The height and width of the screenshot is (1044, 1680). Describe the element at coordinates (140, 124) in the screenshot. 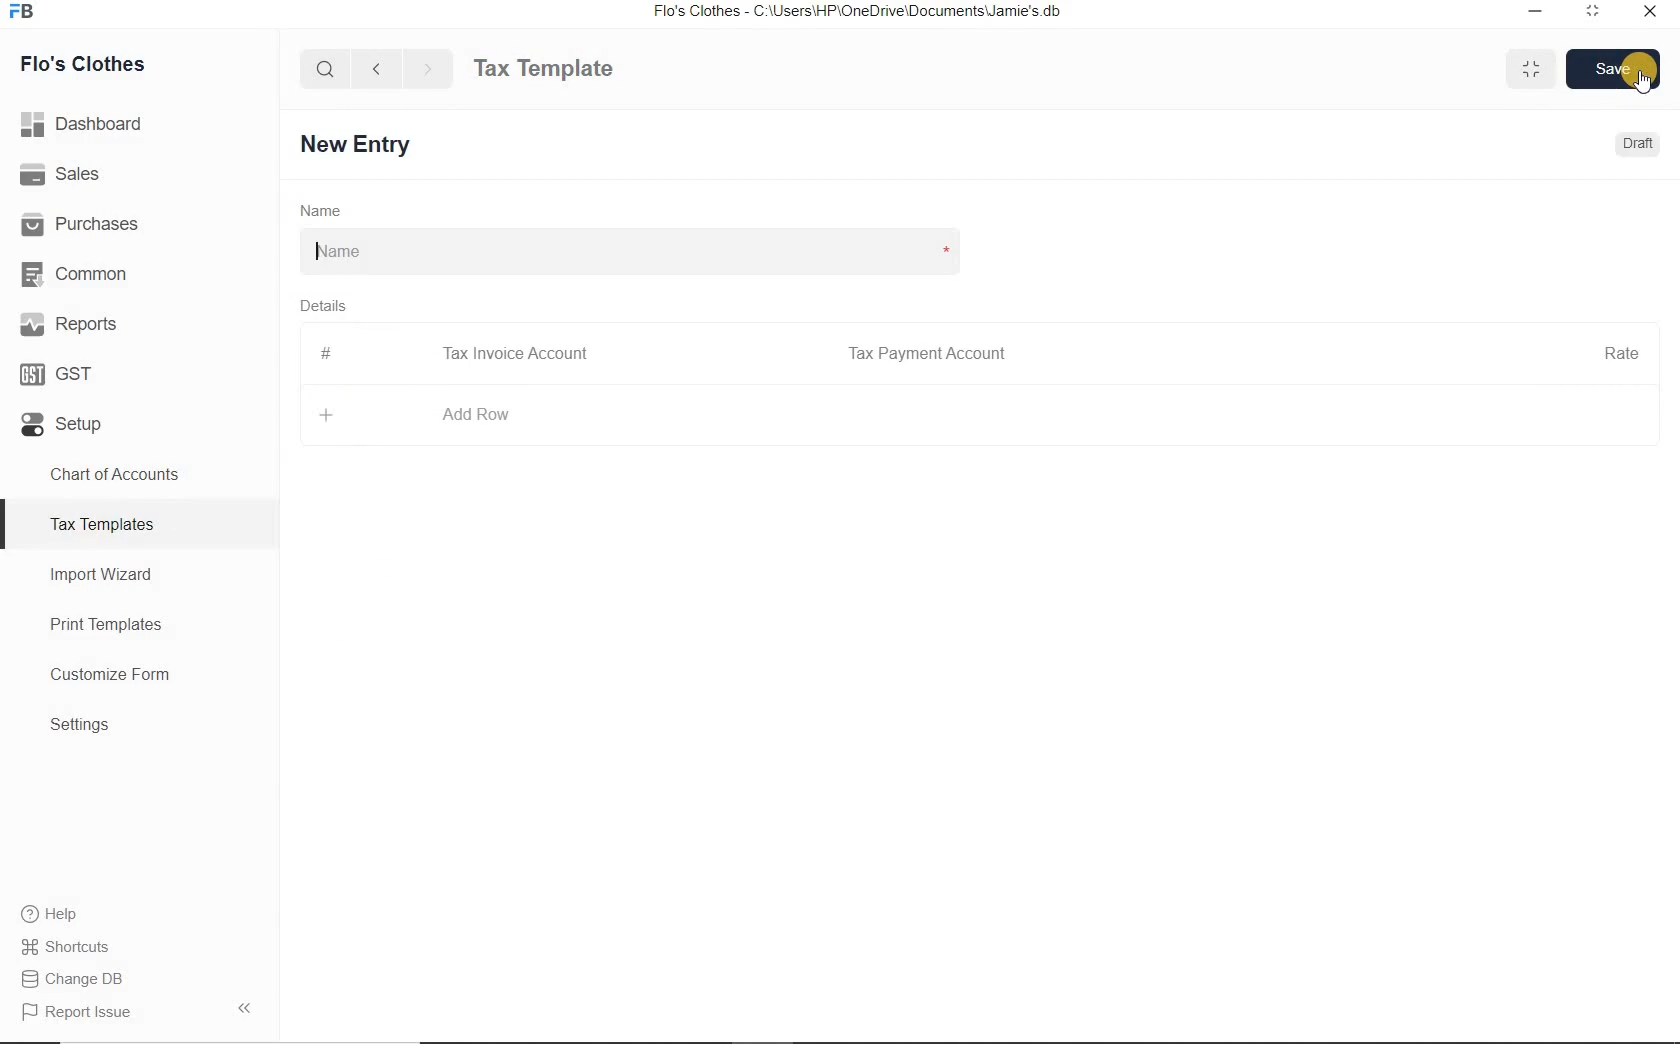

I see `Dashboard` at that location.